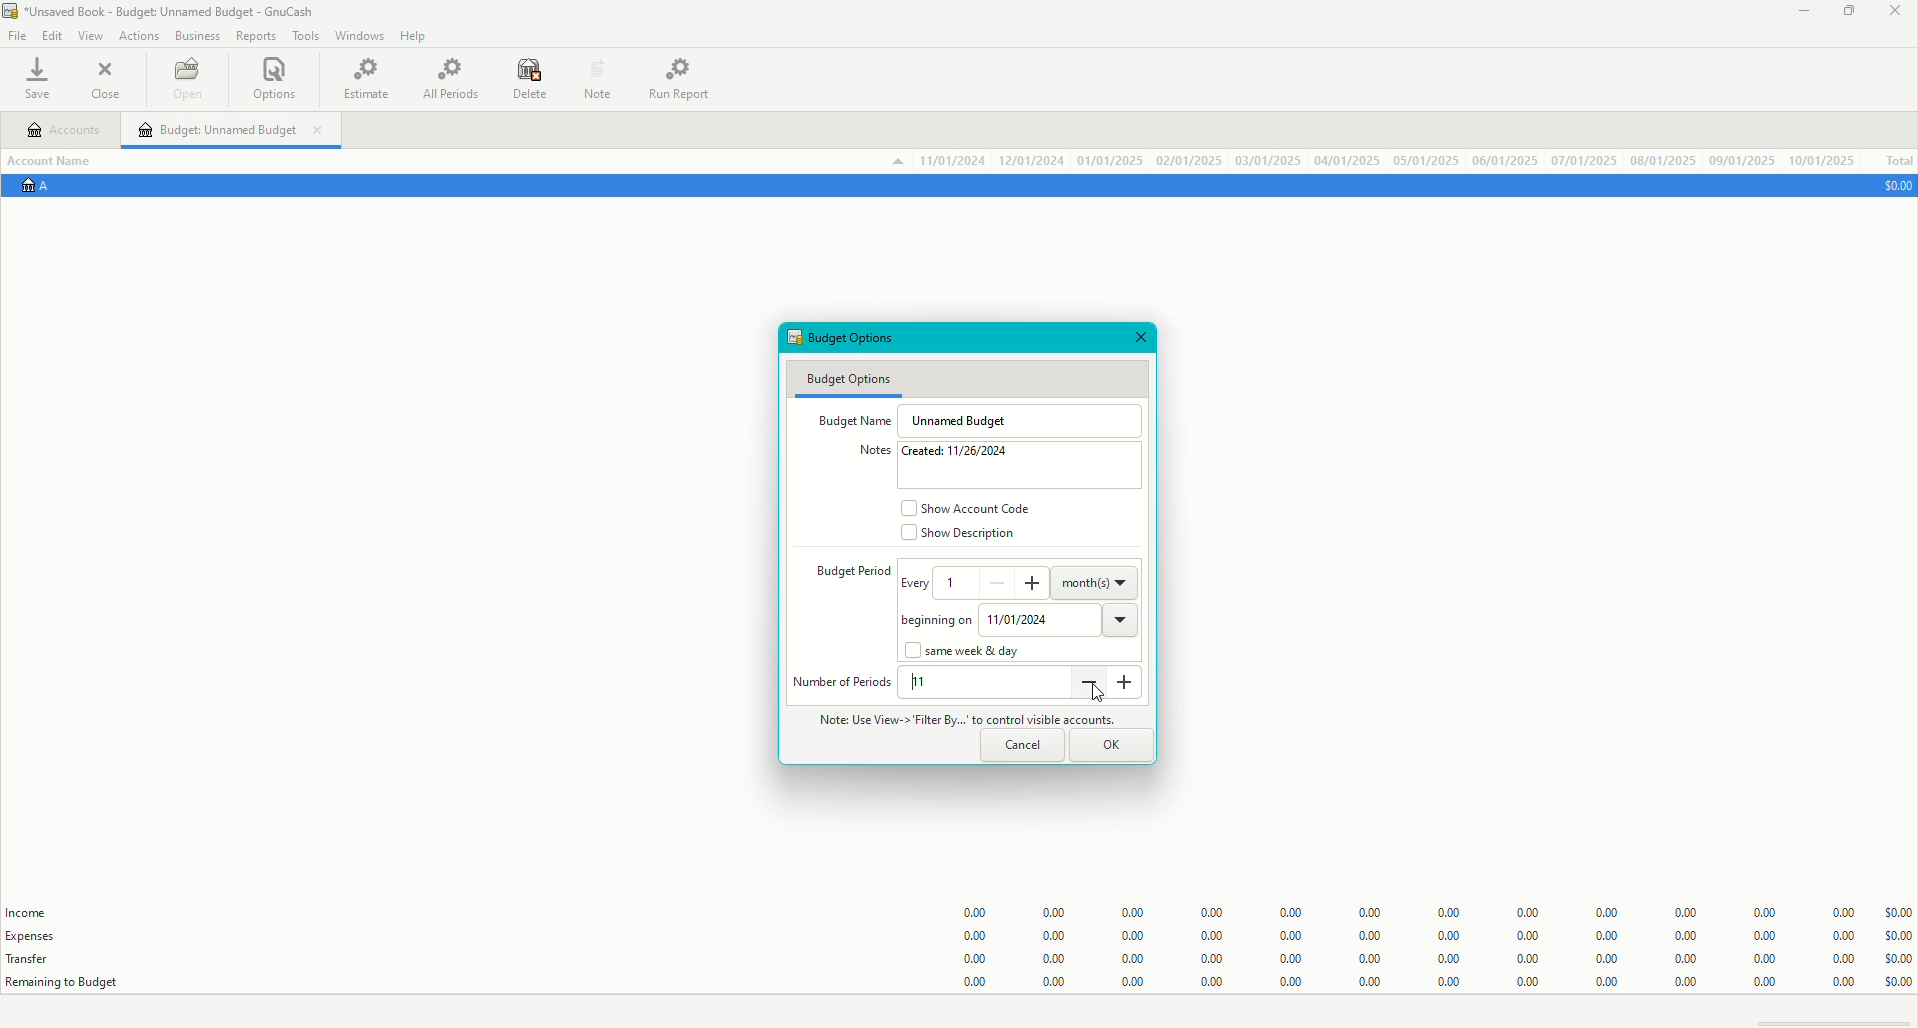 The image size is (1918, 1028). What do you see at coordinates (965, 453) in the screenshot?
I see `Created: 11/26/2024` at bounding box center [965, 453].